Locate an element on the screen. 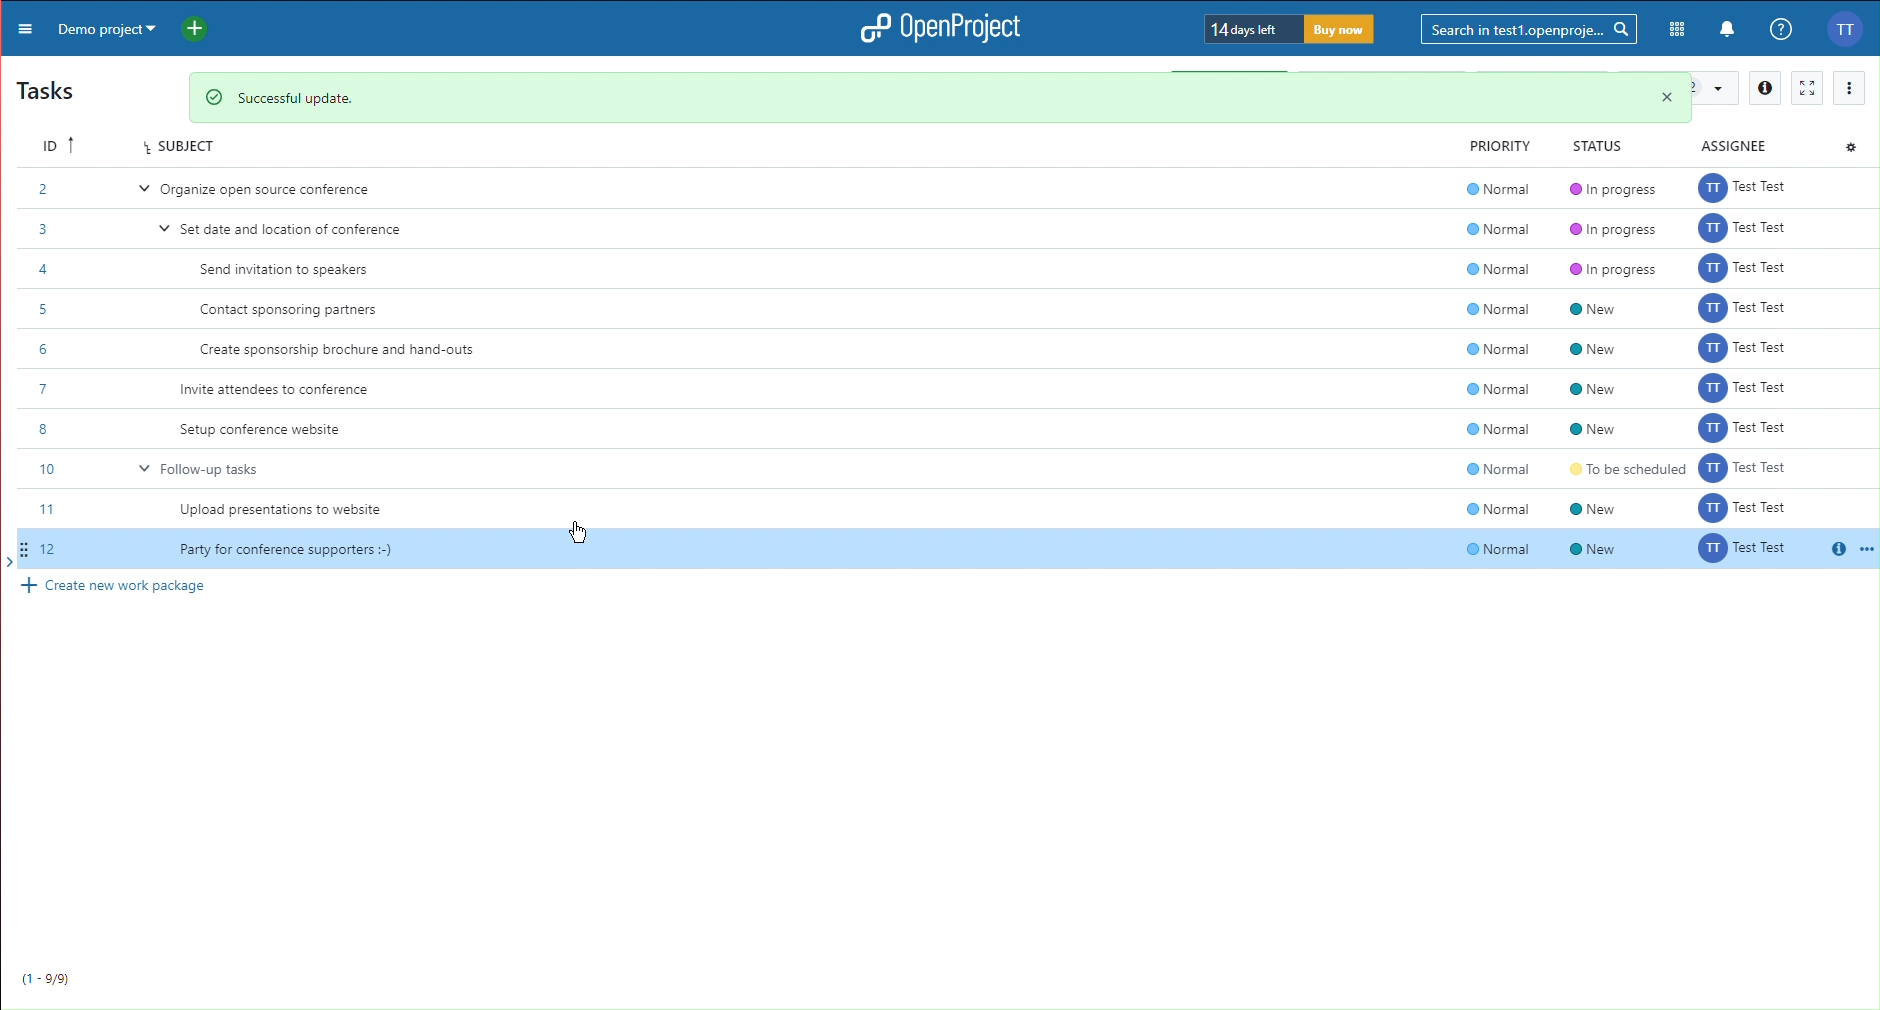 The image size is (1880, 1010). cursor is located at coordinates (574, 532).